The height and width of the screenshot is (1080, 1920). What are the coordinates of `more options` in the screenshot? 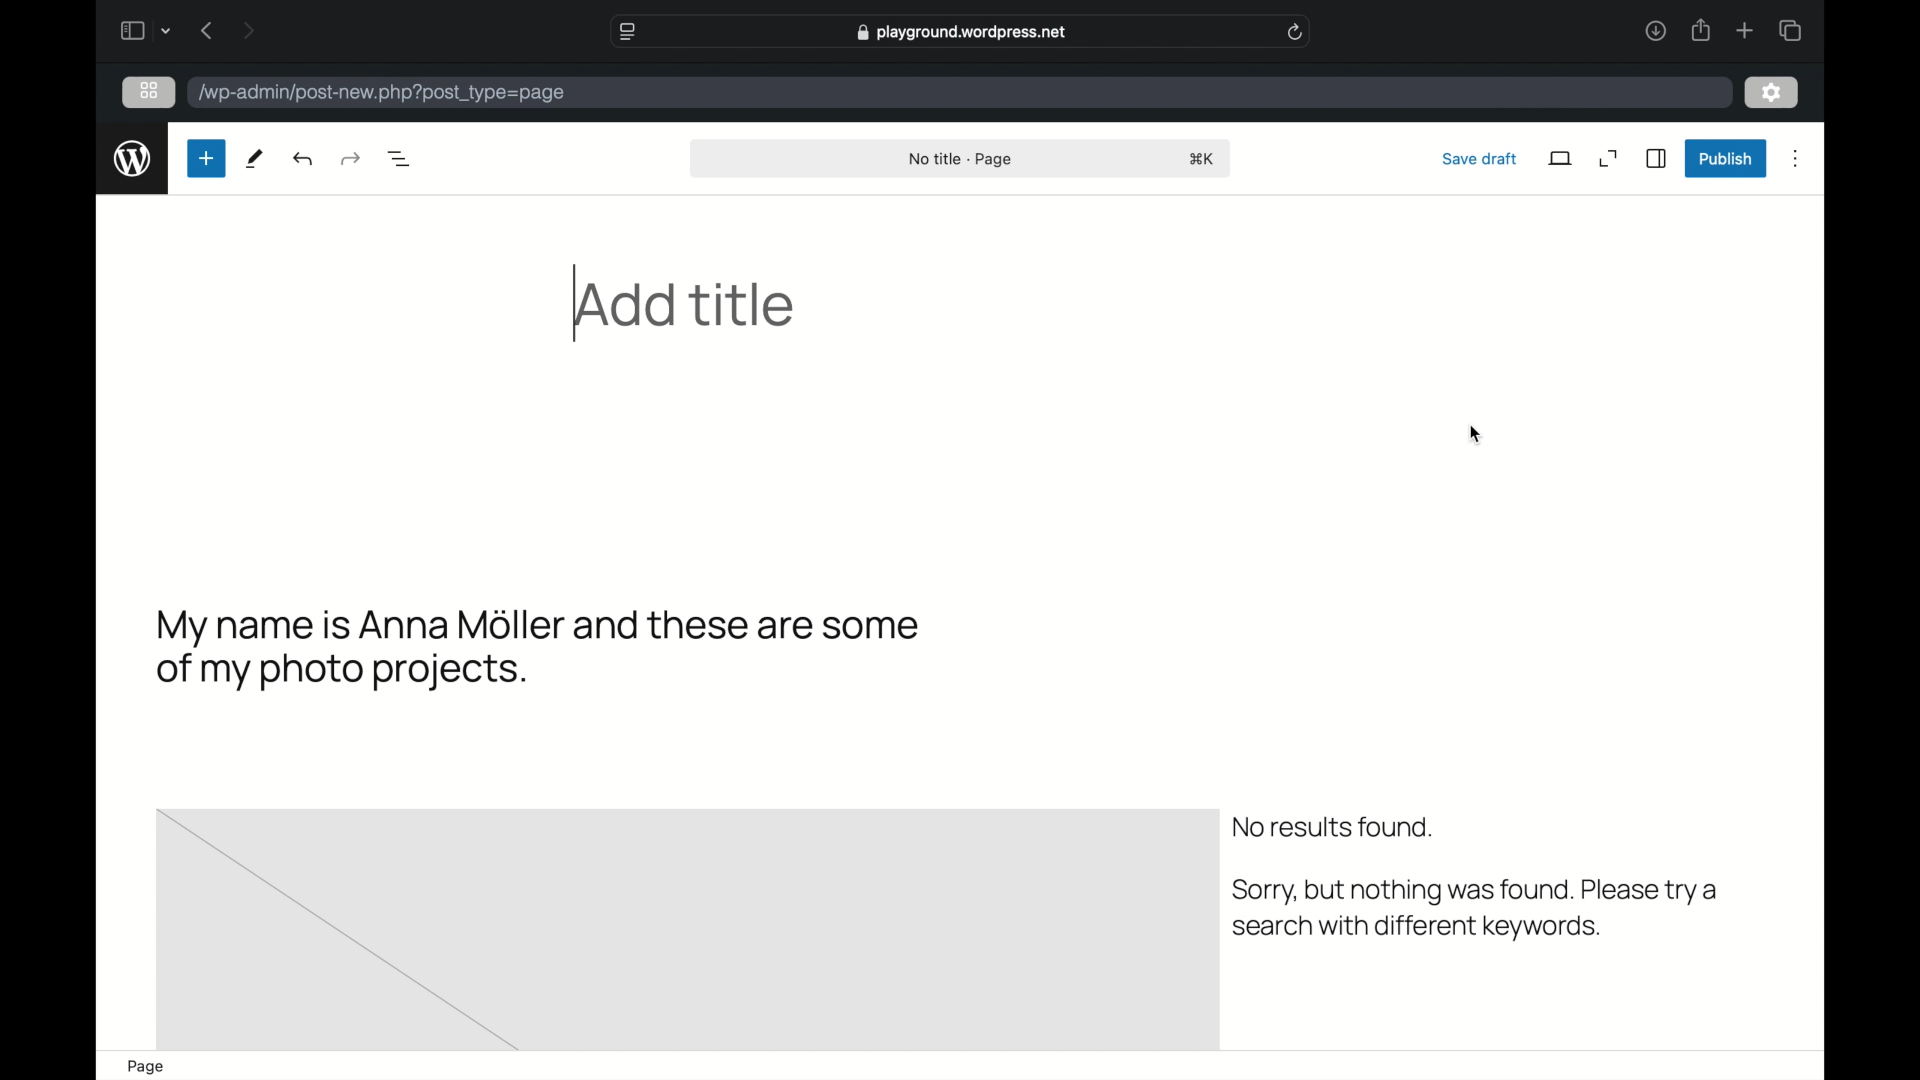 It's located at (1796, 160).